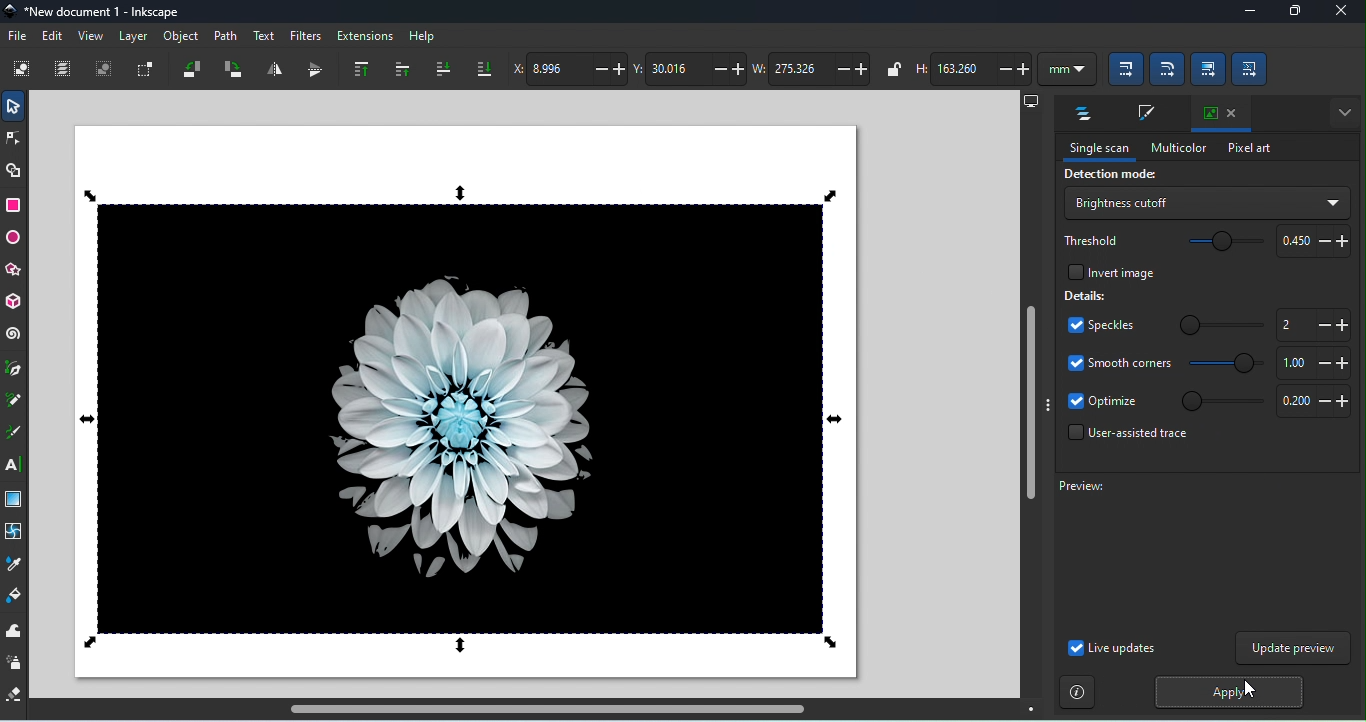 This screenshot has width=1366, height=722. Describe the element at coordinates (104, 71) in the screenshot. I see `Deselect any selected objects` at that location.